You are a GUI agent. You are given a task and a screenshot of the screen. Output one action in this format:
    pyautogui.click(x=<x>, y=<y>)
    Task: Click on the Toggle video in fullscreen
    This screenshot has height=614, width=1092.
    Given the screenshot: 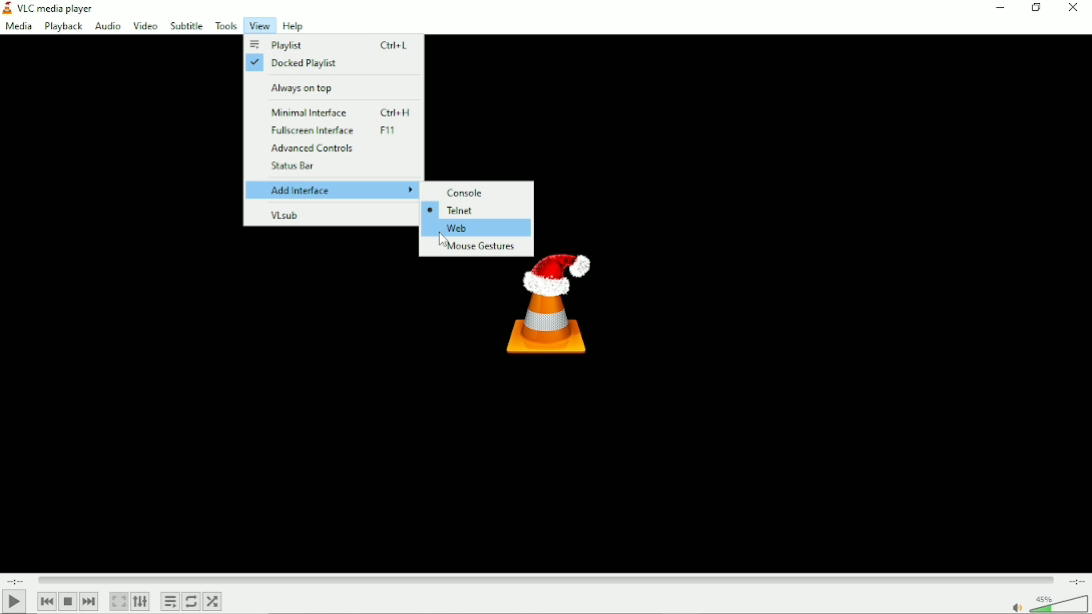 What is the action you would take?
    pyautogui.click(x=118, y=602)
    